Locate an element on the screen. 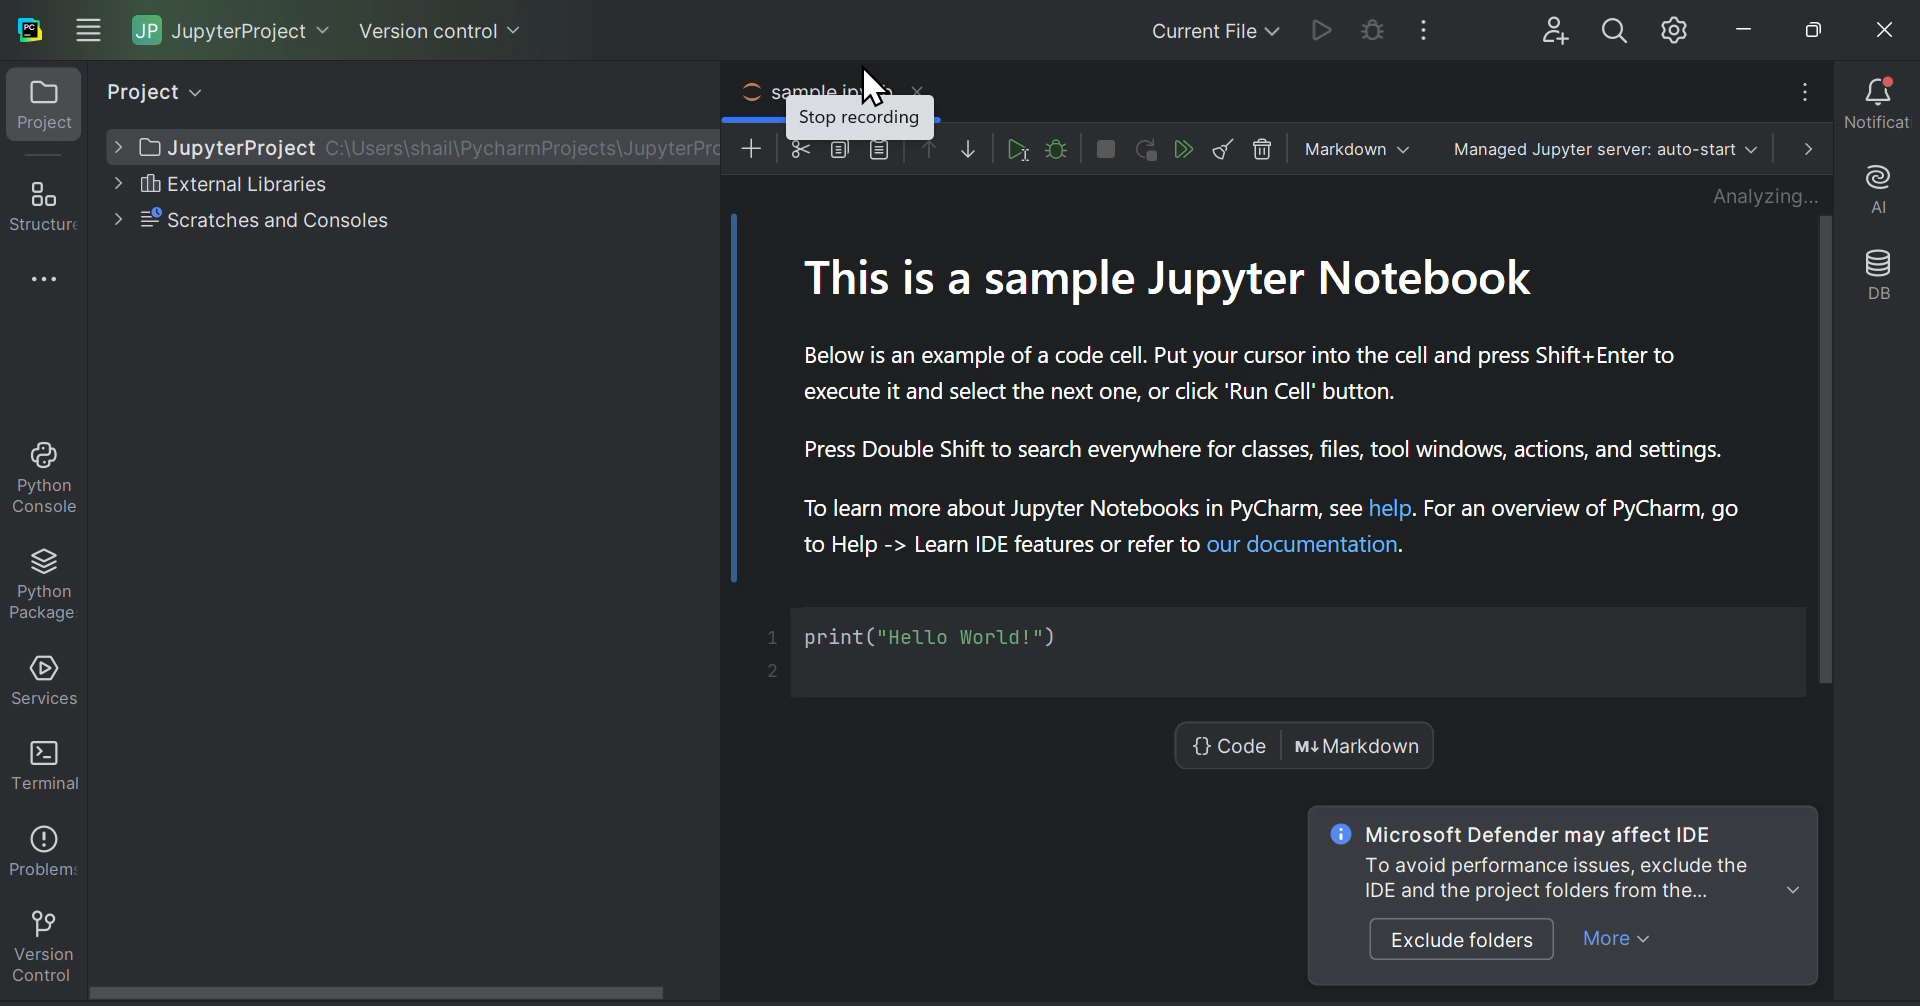 Image resolution: width=1920 pixels, height=1006 pixels. scroll bar is located at coordinates (1828, 452).